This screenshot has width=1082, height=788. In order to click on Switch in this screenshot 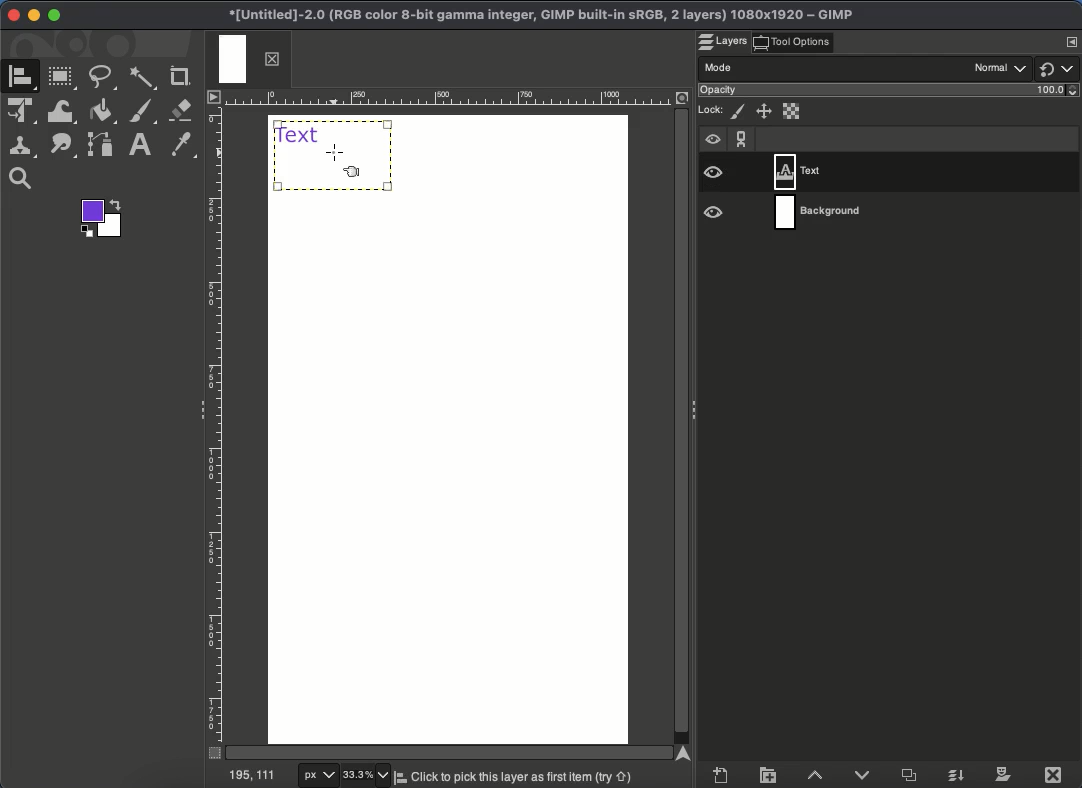, I will do `click(1058, 69)`.